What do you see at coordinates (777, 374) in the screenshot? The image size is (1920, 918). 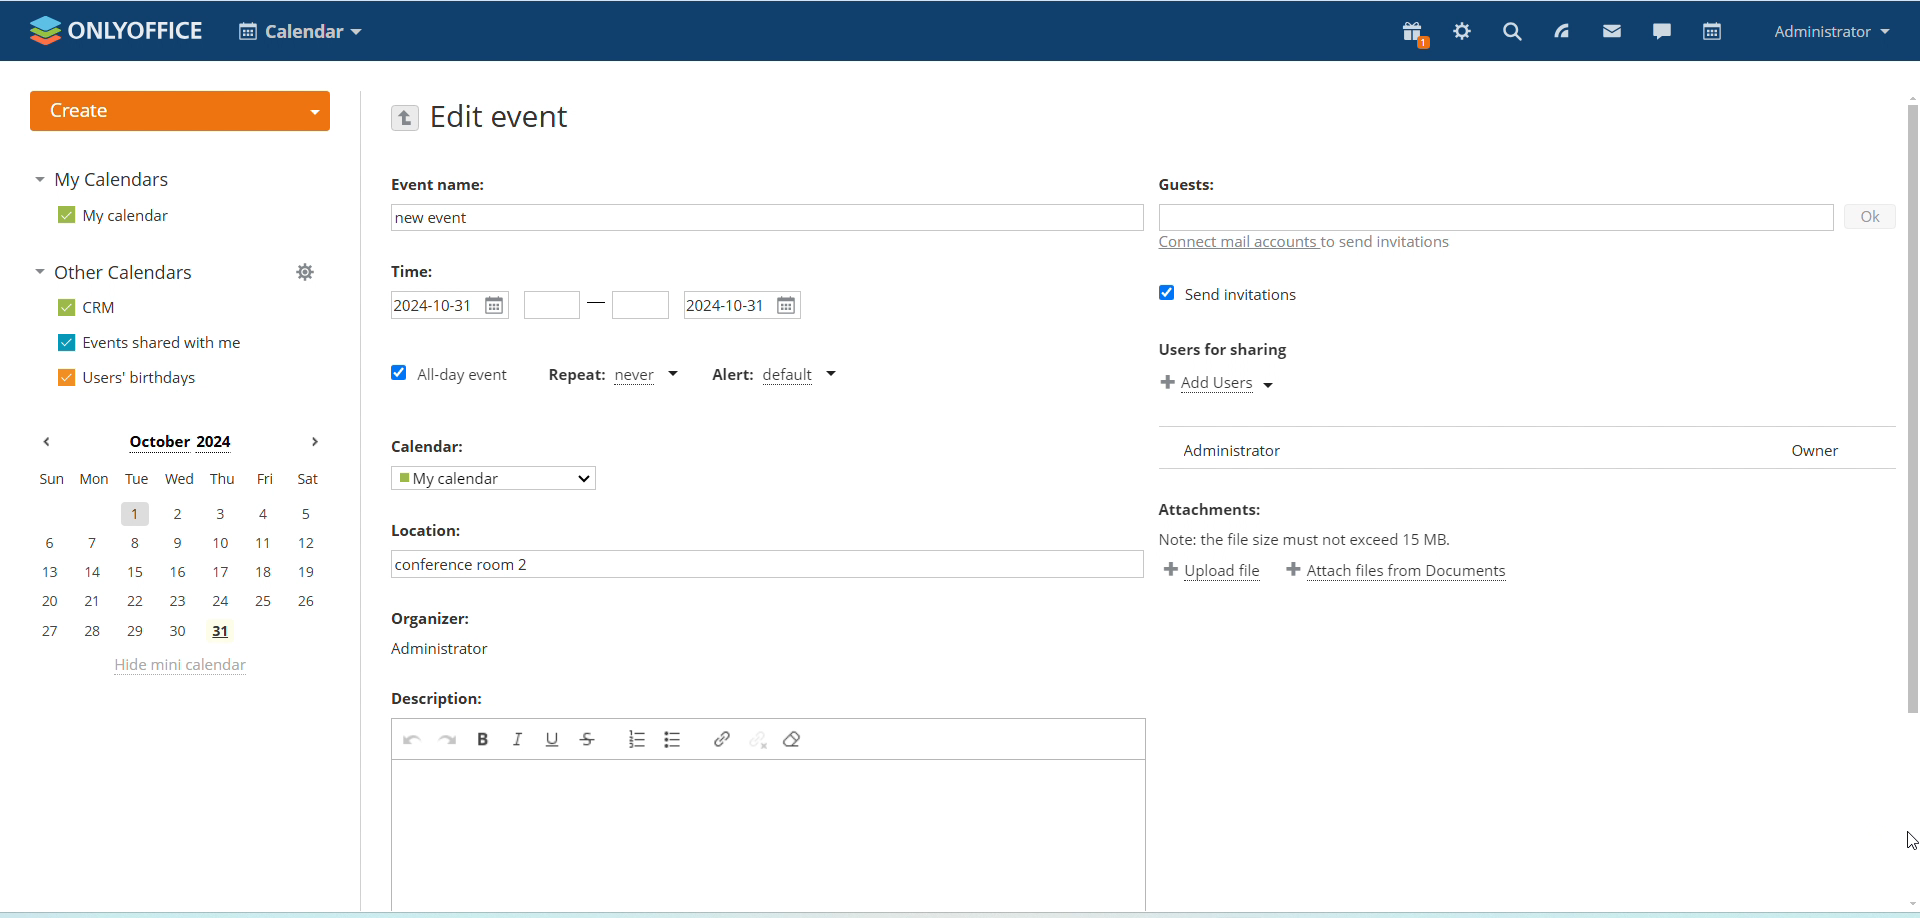 I see `alert type` at bounding box center [777, 374].